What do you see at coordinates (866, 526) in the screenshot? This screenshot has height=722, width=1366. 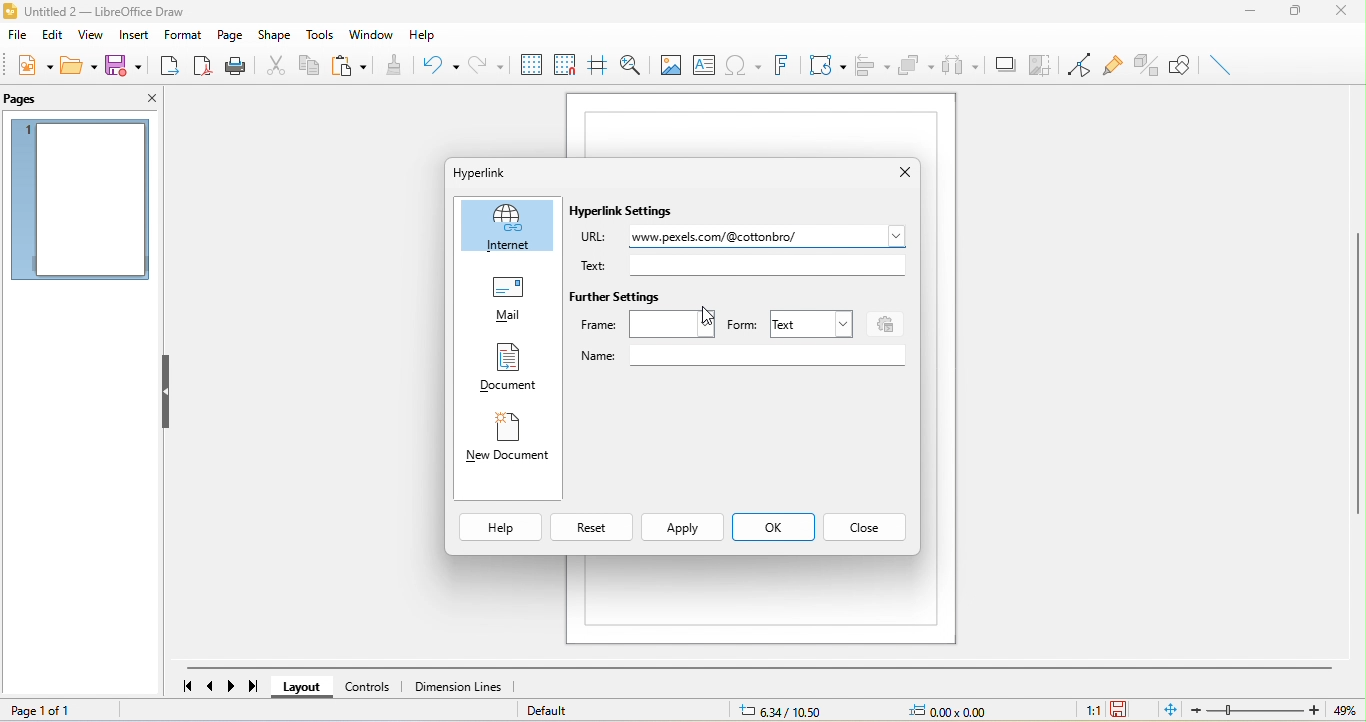 I see `close` at bounding box center [866, 526].